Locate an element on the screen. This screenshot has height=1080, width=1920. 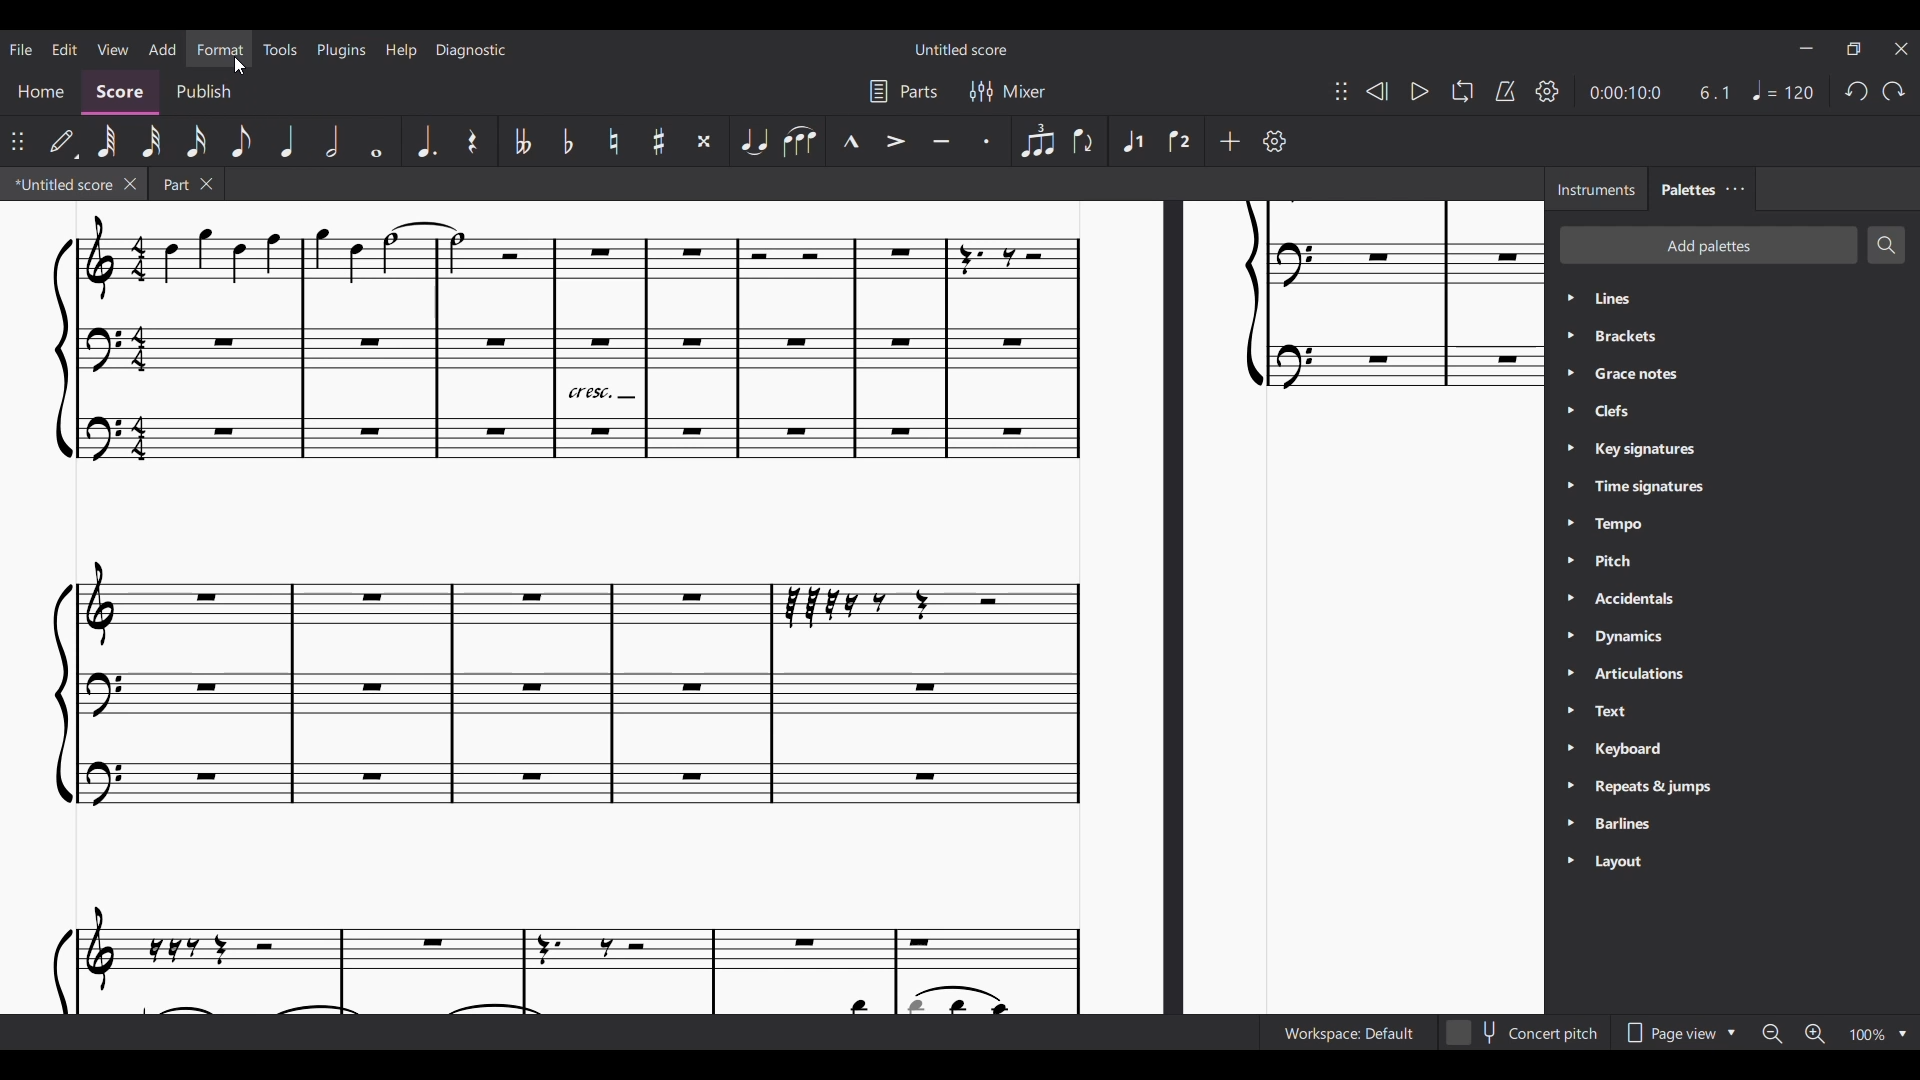
Current workspace setting is located at coordinates (1348, 1033).